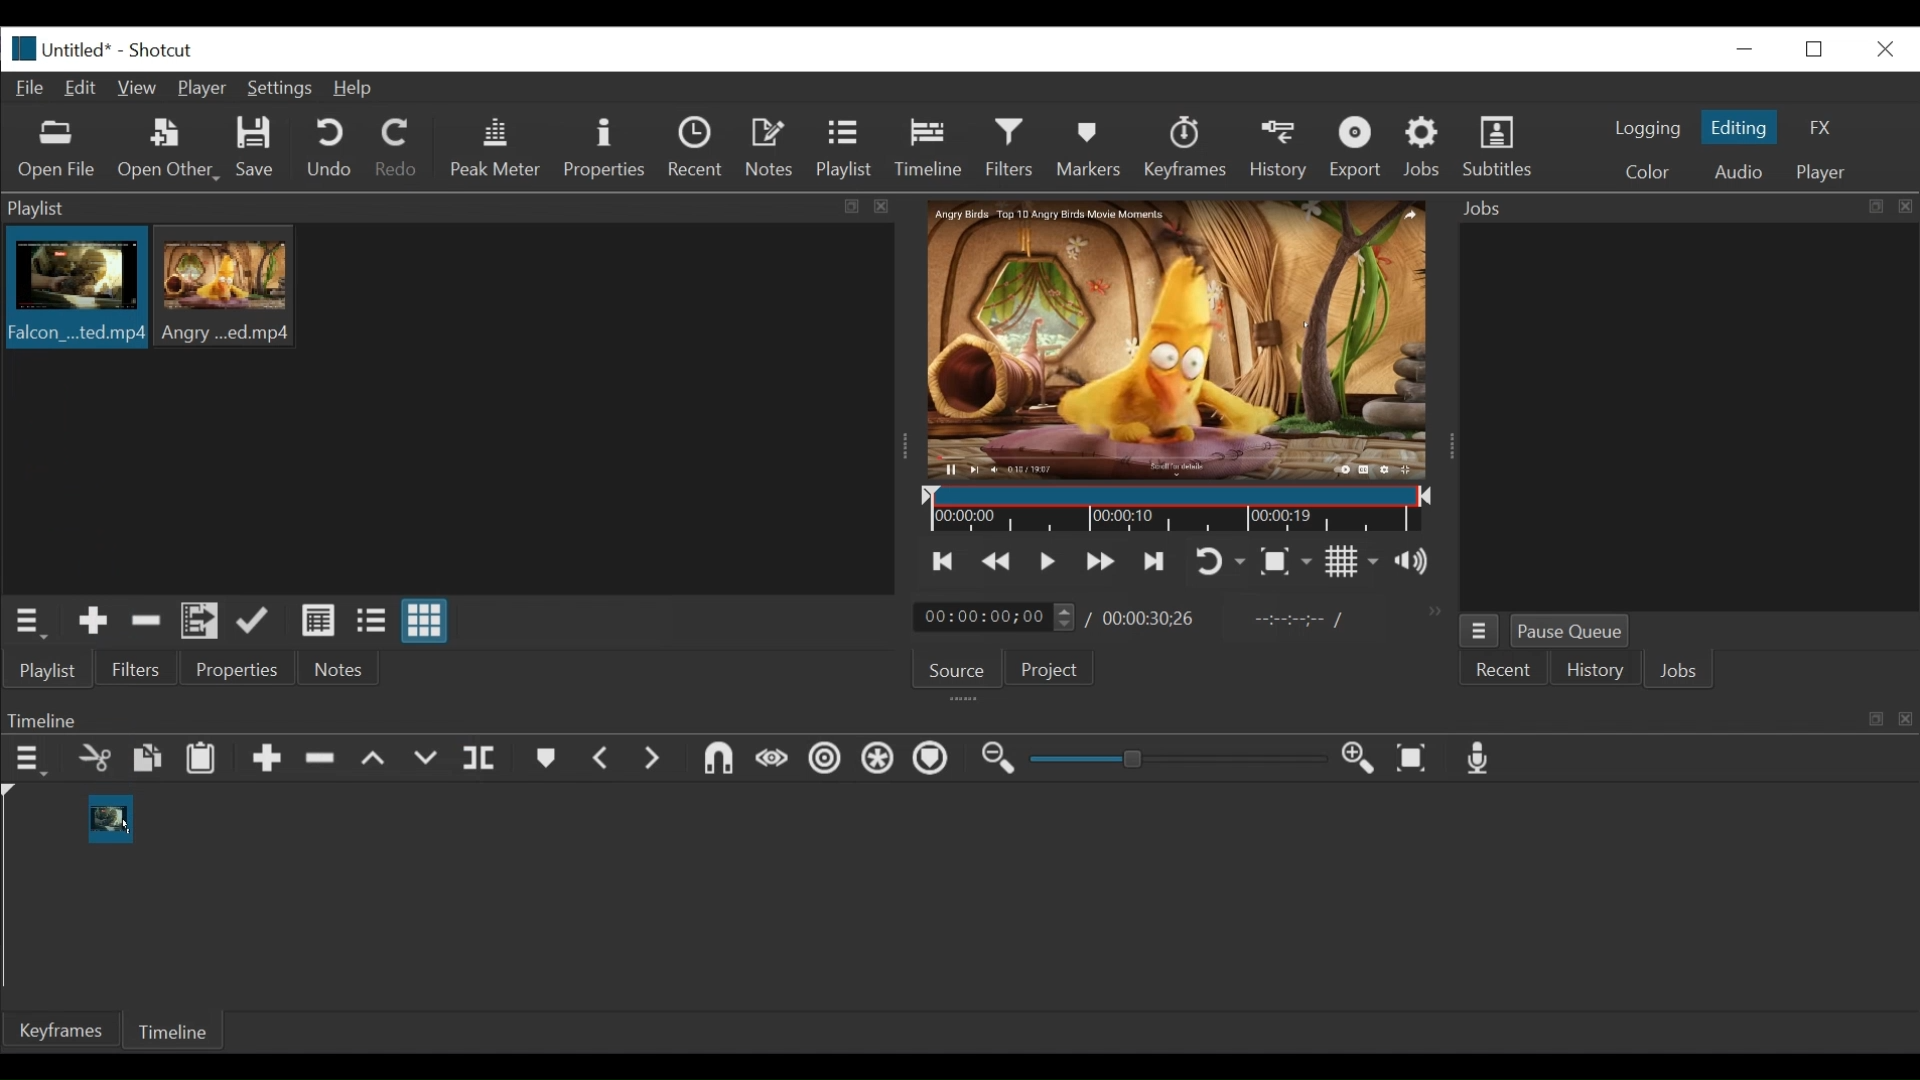 The width and height of the screenshot is (1920, 1080). I want to click on Ripple markers, so click(935, 761).